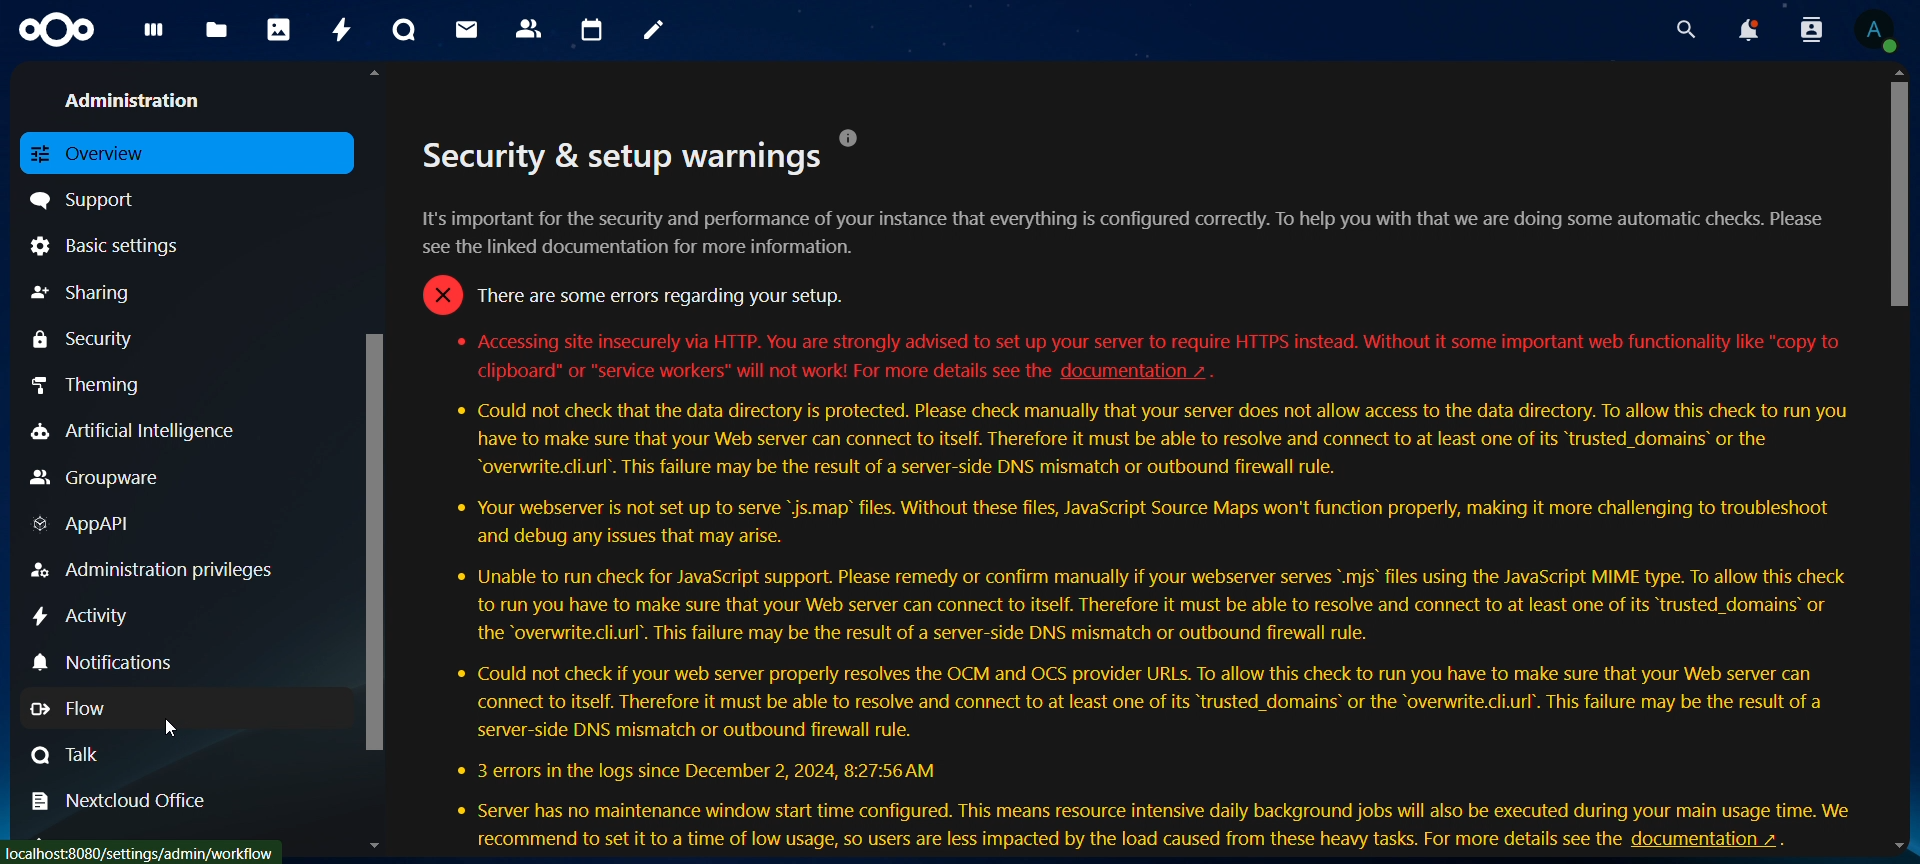  I want to click on view profile, so click(1875, 30).